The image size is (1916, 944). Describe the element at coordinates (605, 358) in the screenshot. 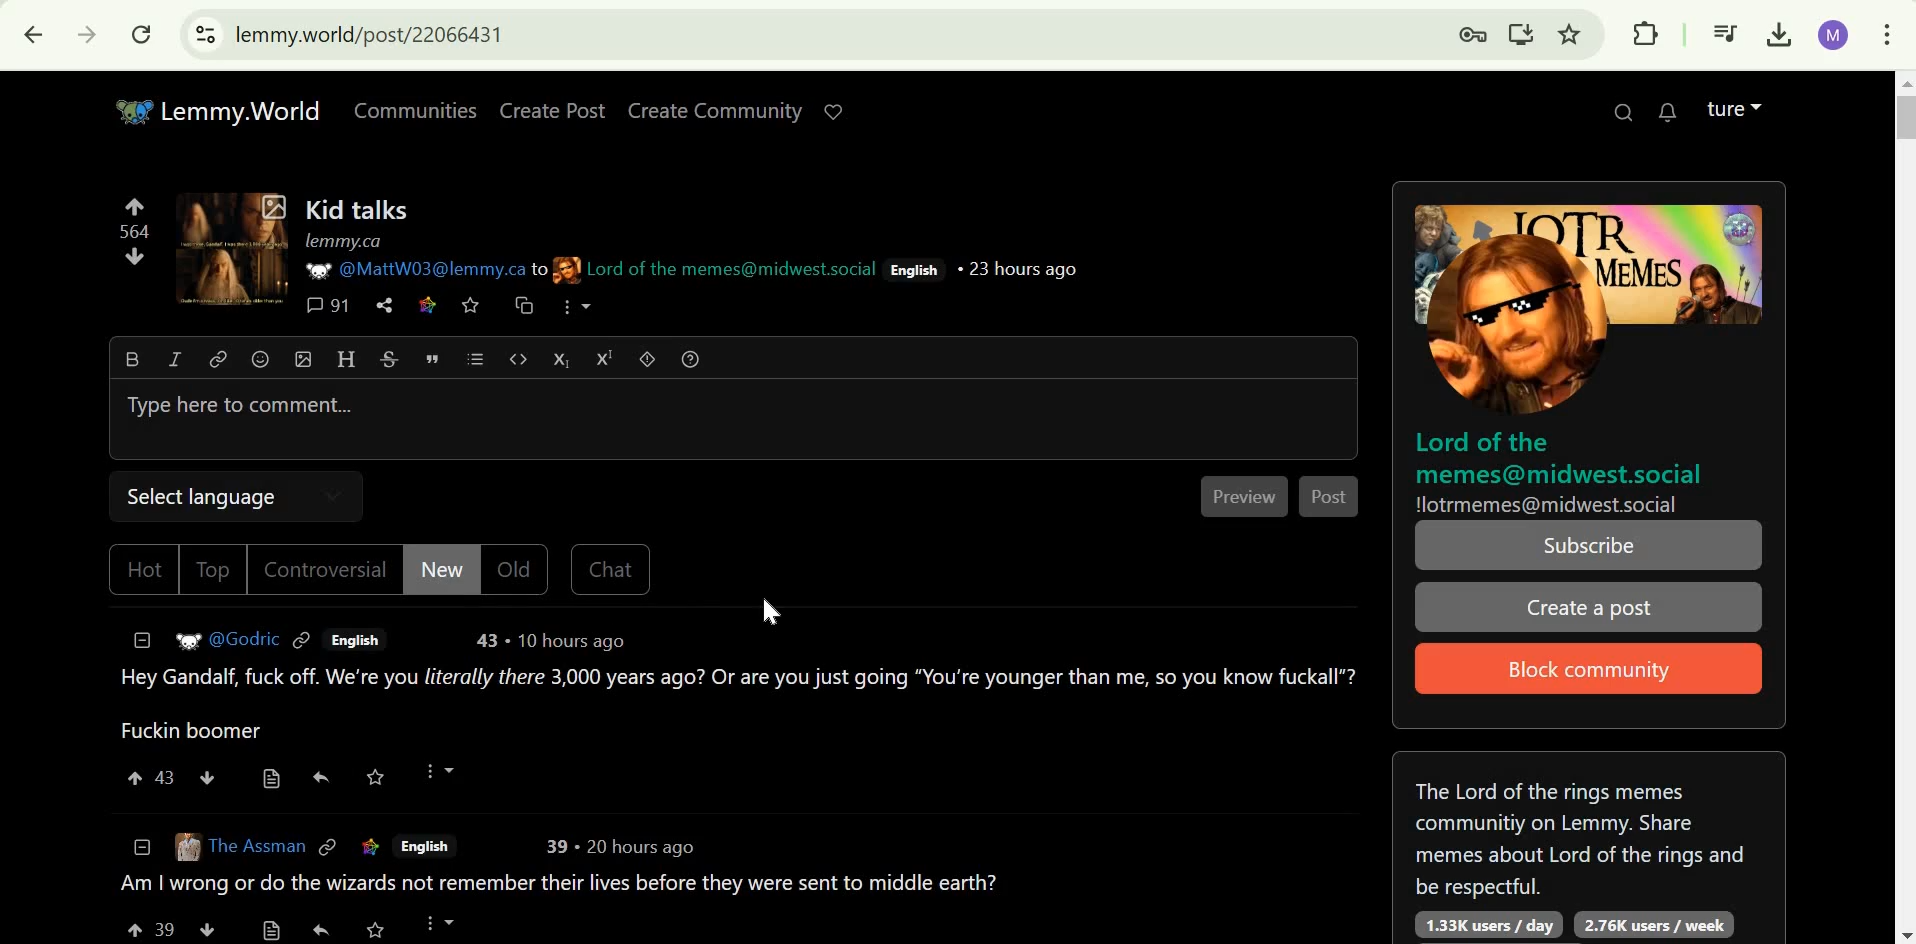

I see `superscript` at that location.